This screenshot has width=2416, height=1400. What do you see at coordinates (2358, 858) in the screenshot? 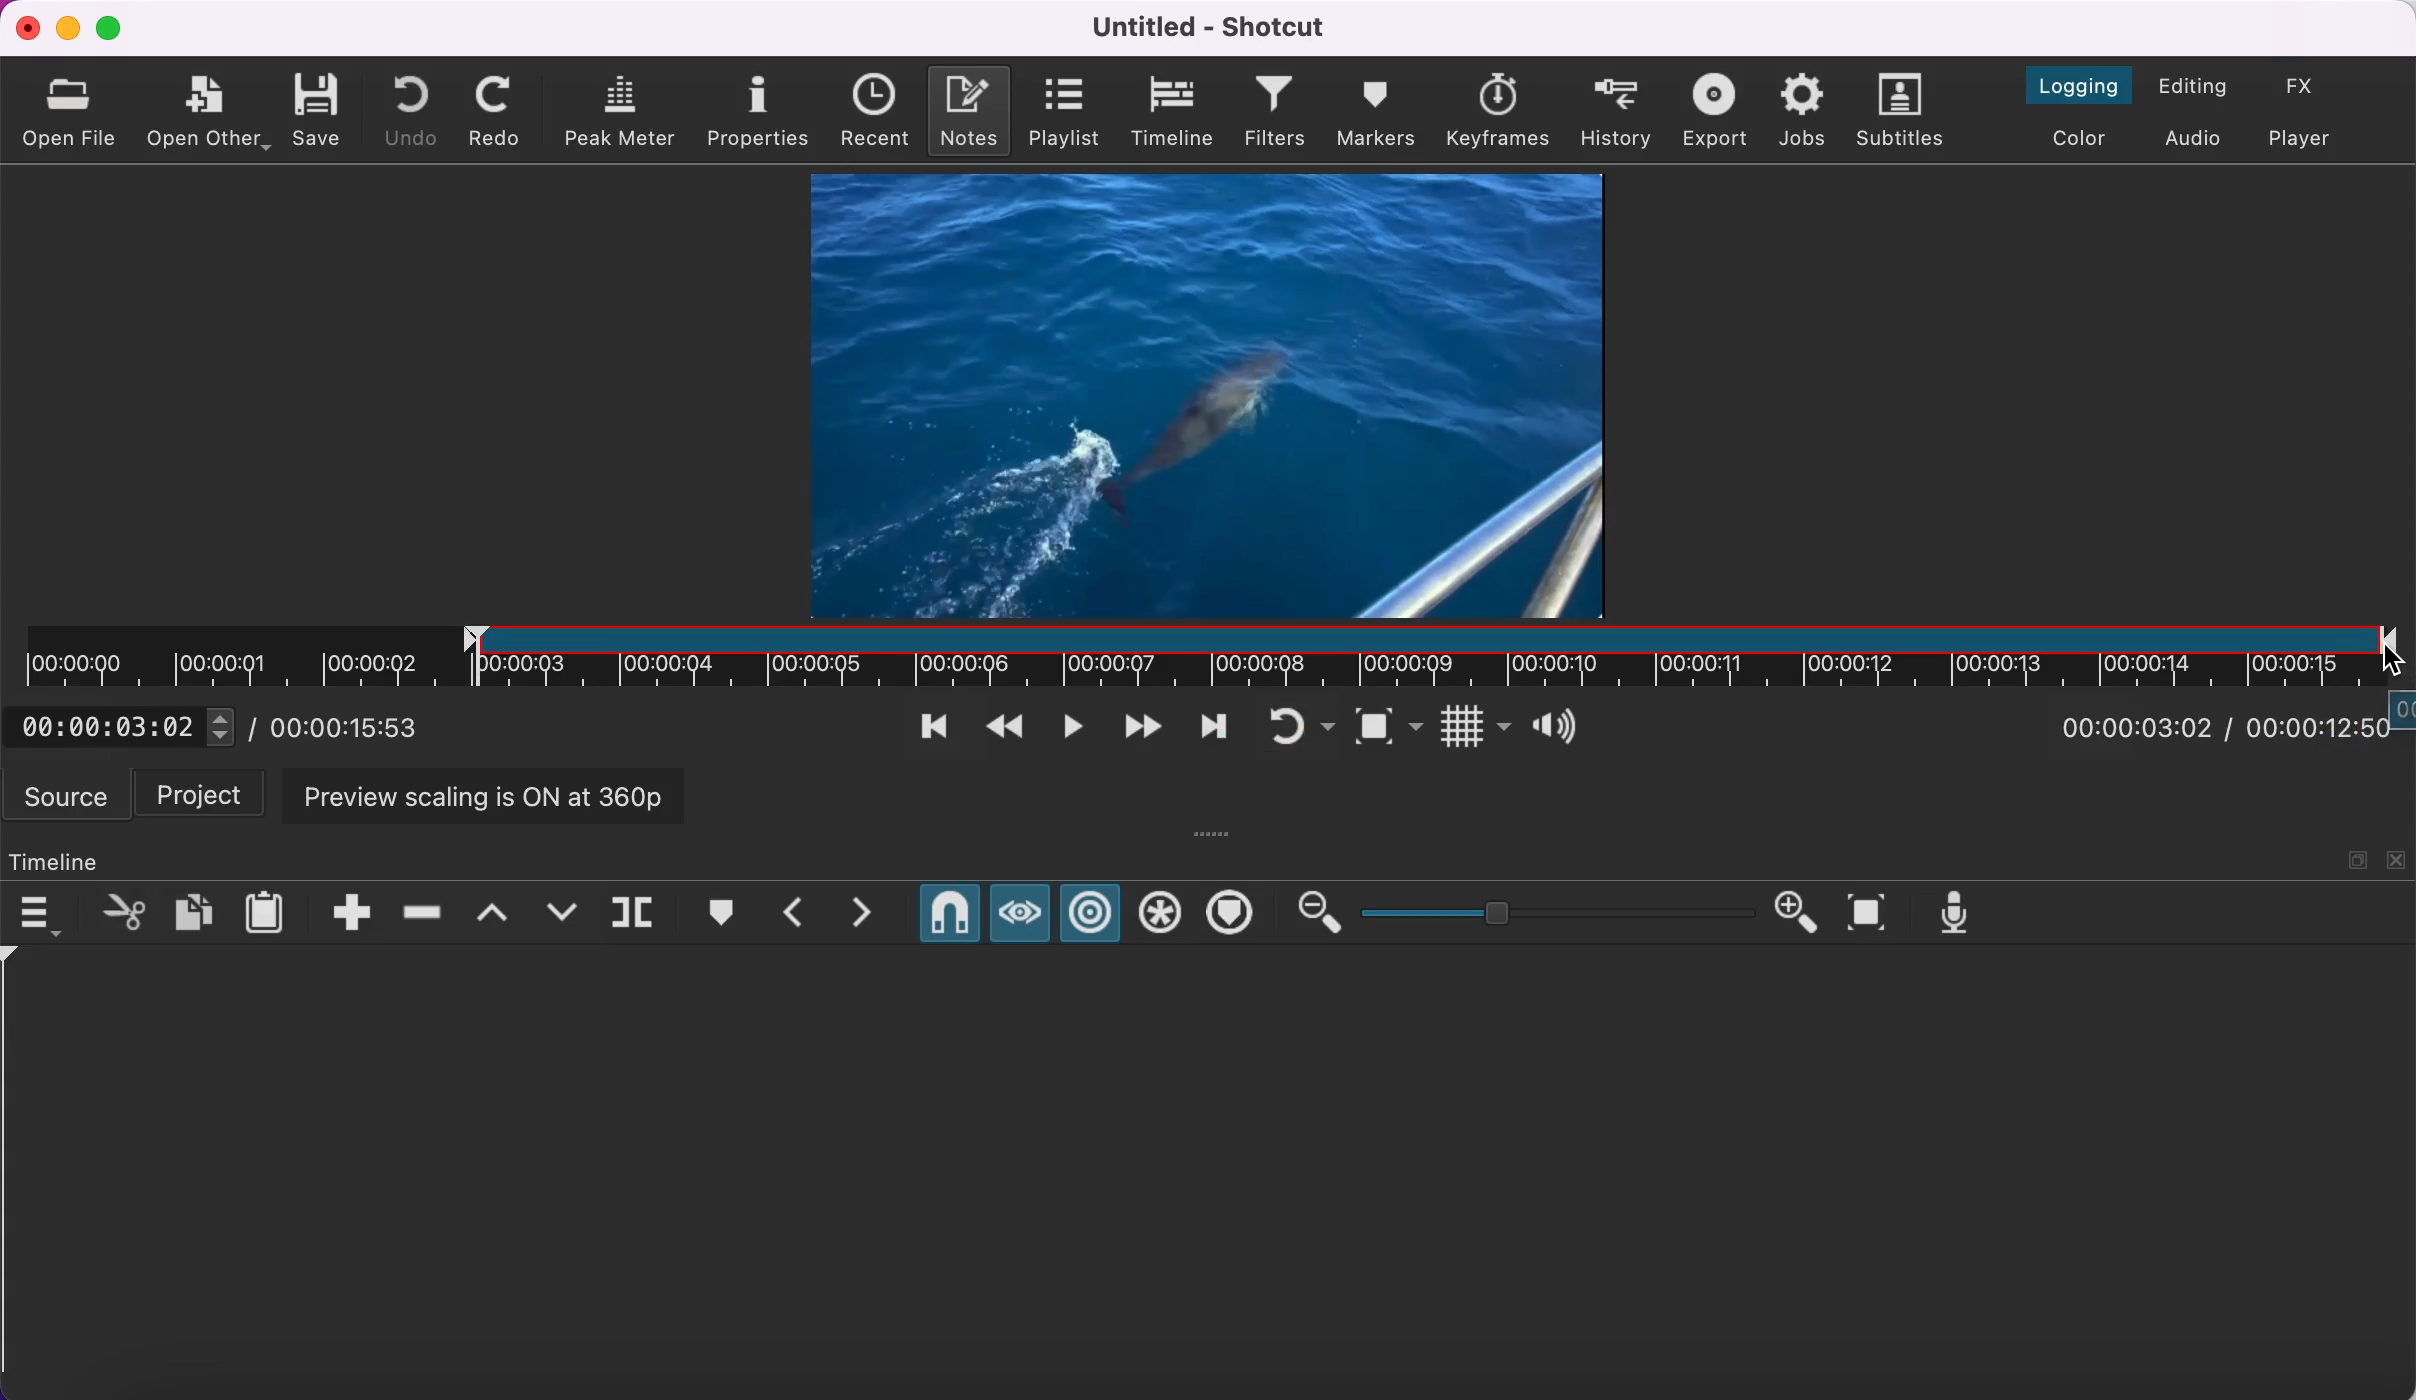
I see `maximize` at bounding box center [2358, 858].